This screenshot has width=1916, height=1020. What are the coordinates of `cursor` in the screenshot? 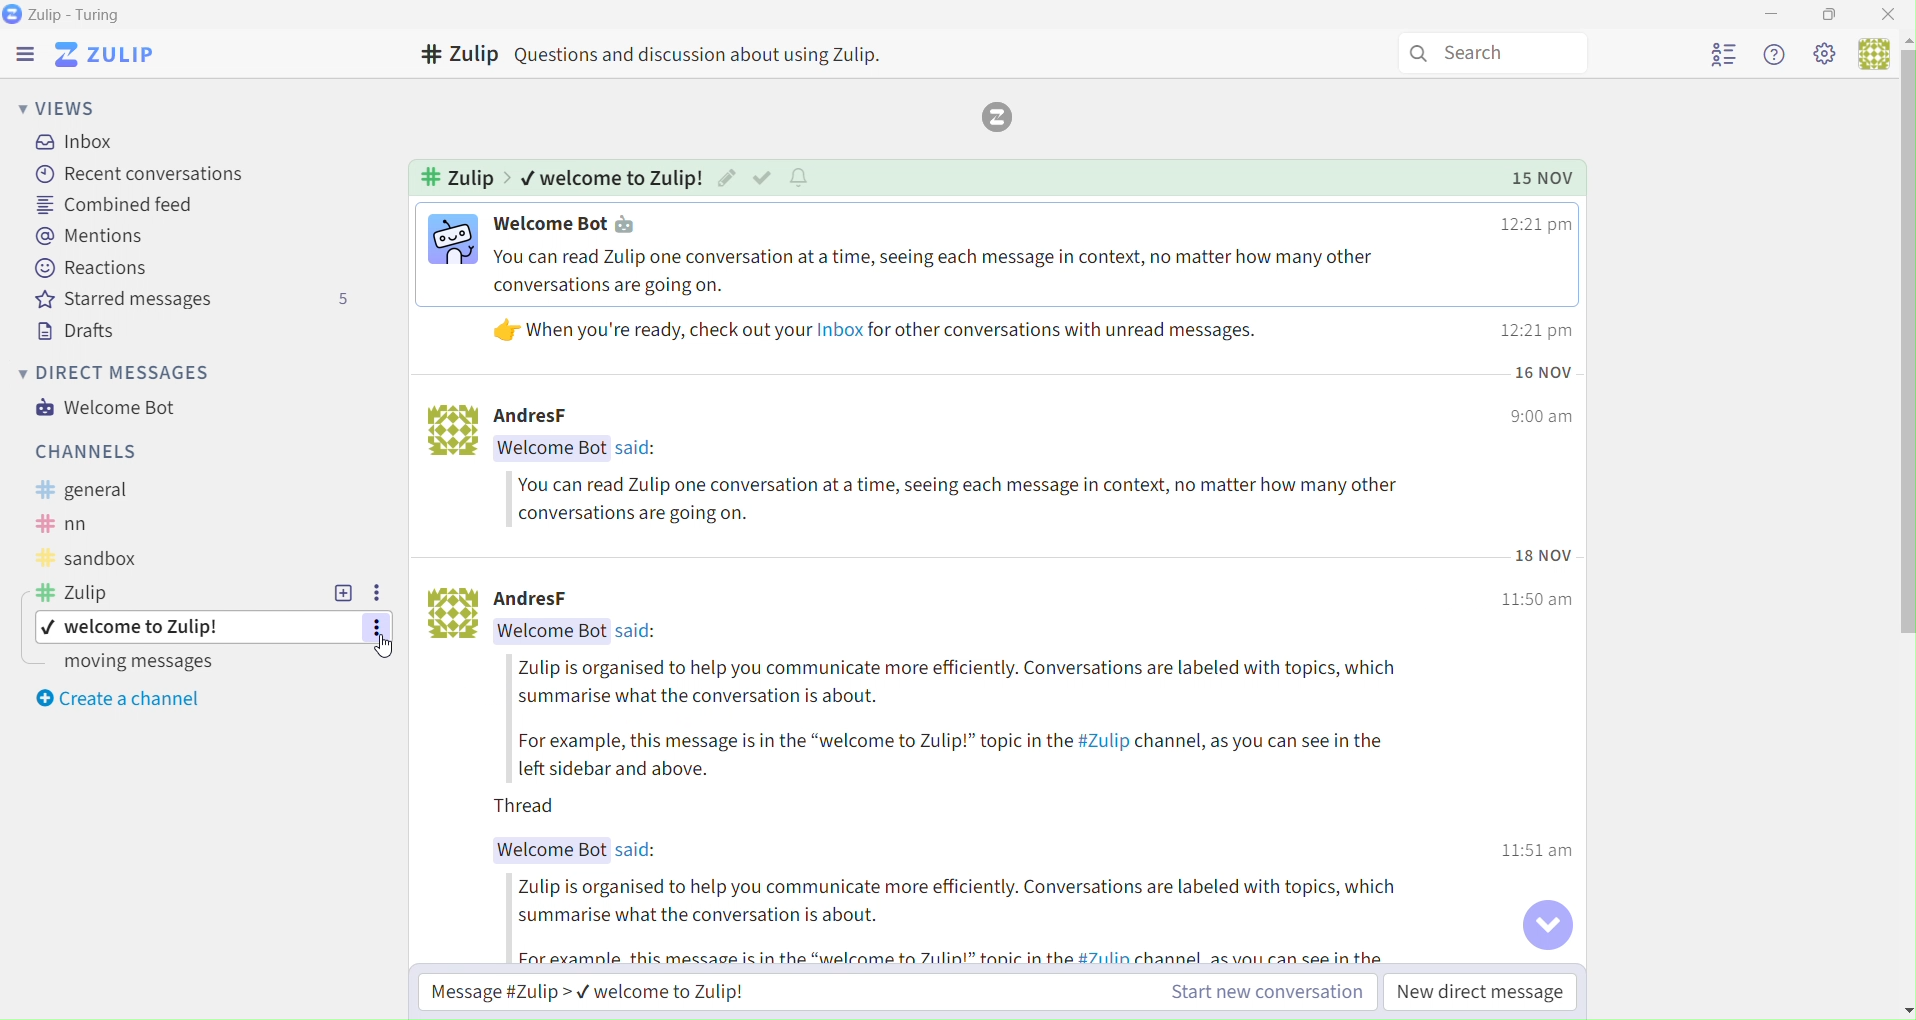 It's located at (384, 648).